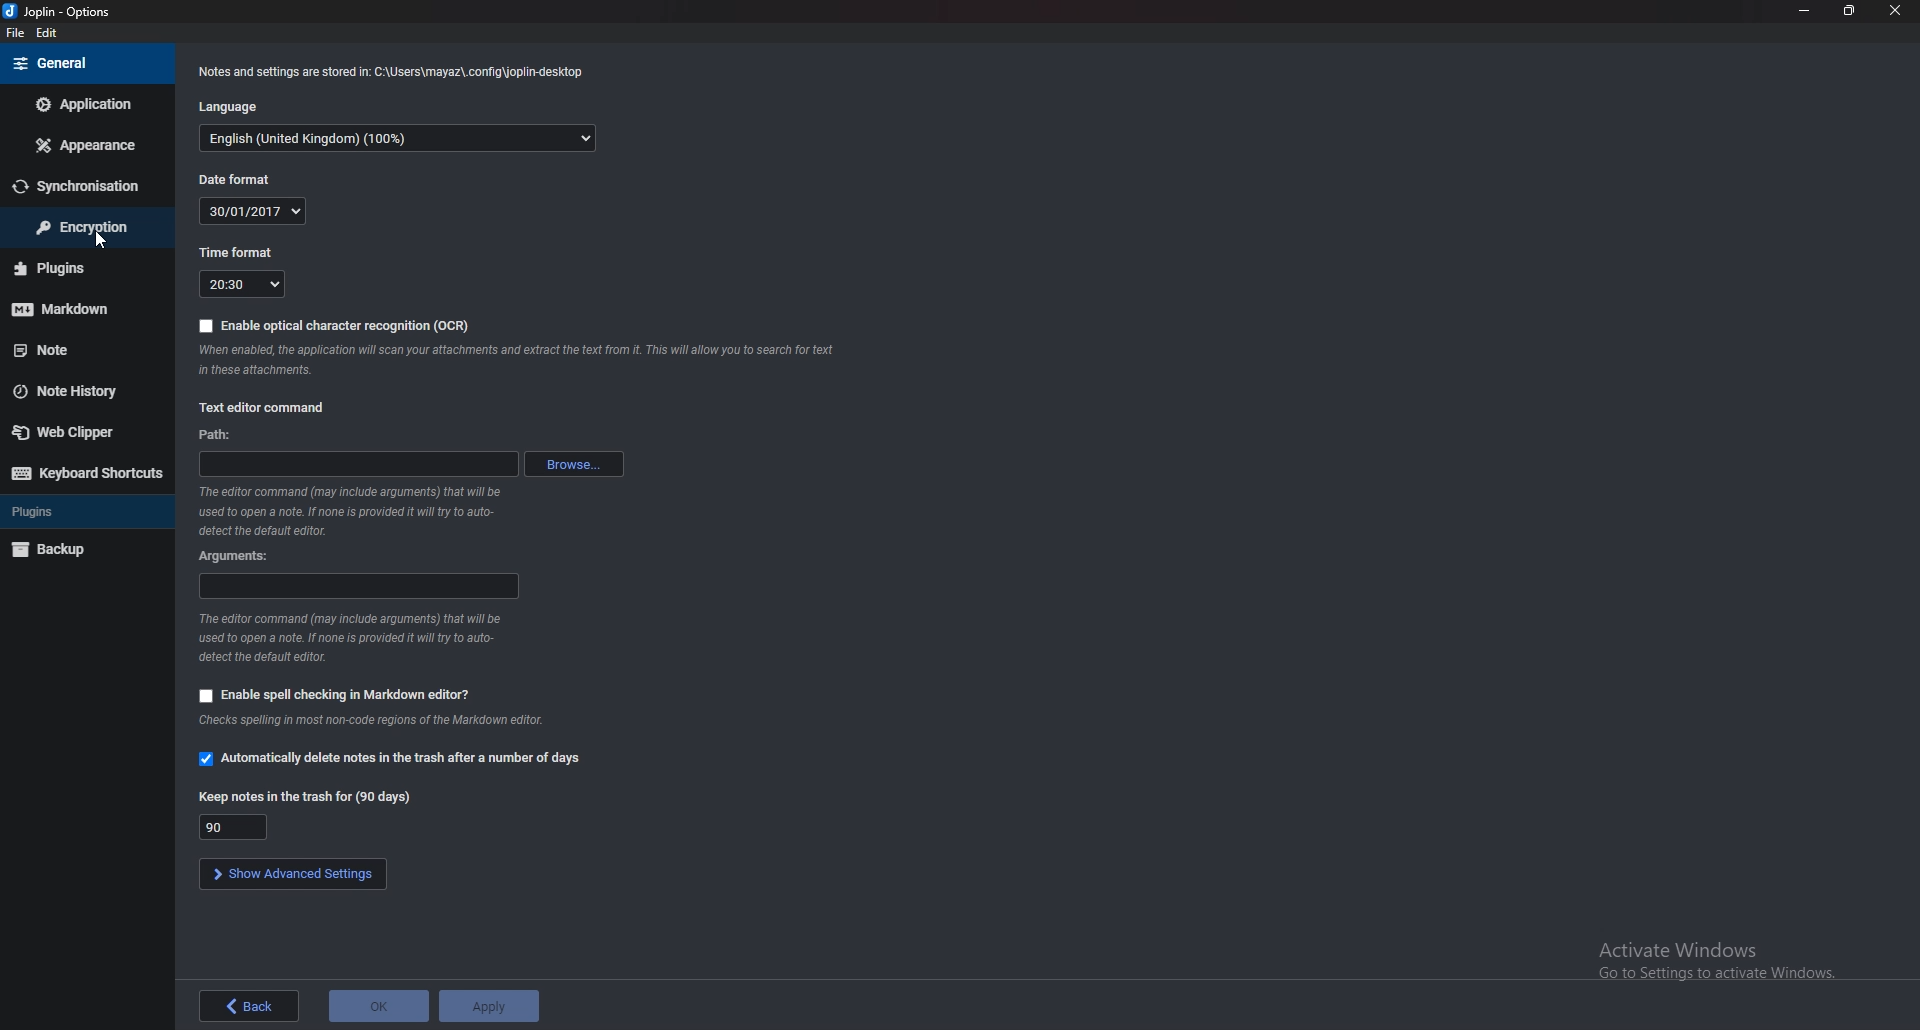 This screenshot has height=1030, width=1920. Describe the element at coordinates (229, 106) in the screenshot. I see `language` at that location.